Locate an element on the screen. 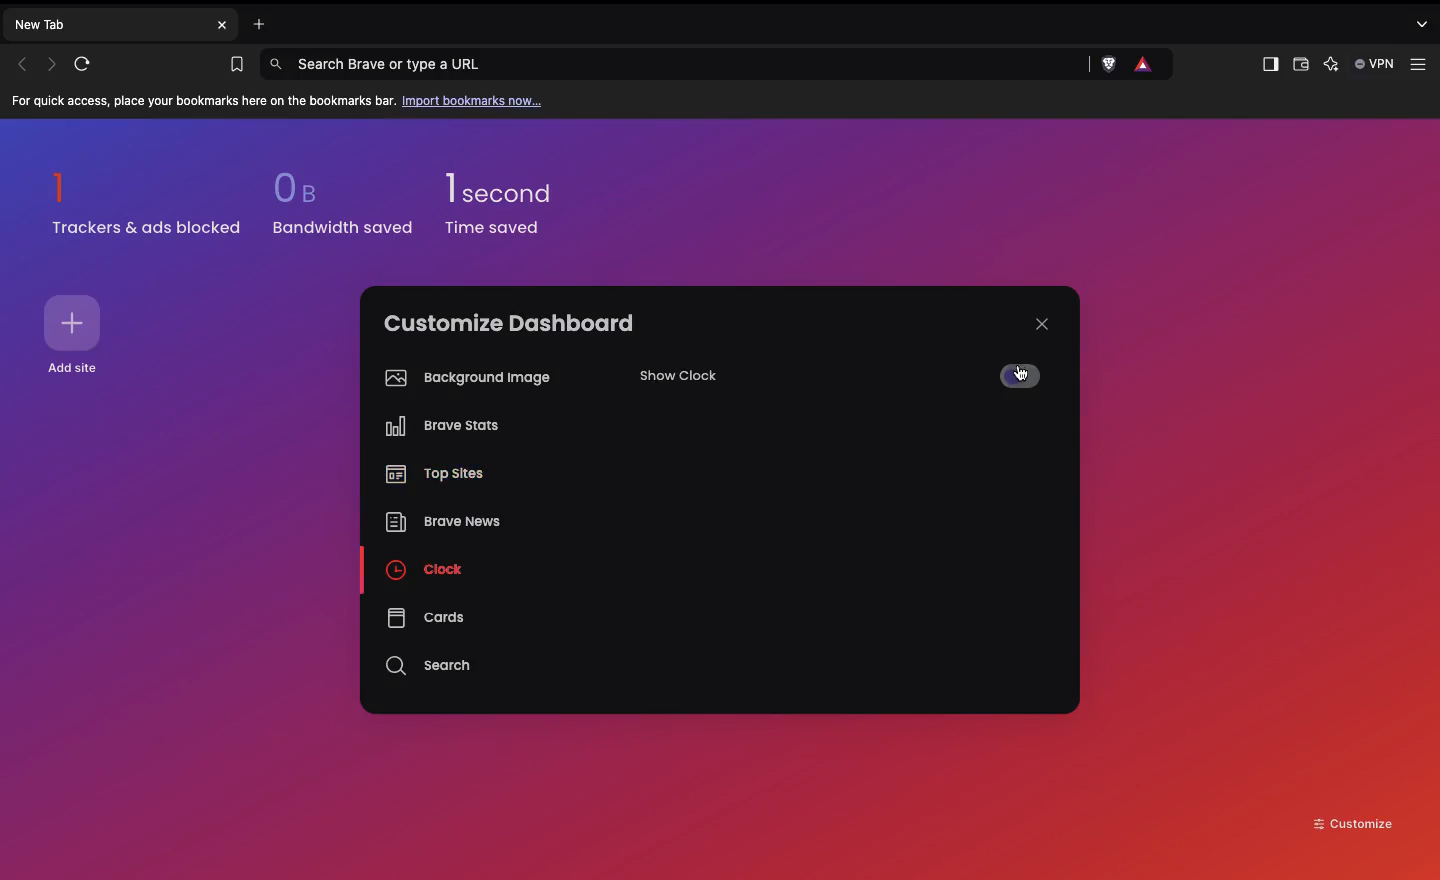 This screenshot has height=880, width=1440. Customize dashboard is located at coordinates (509, 323).